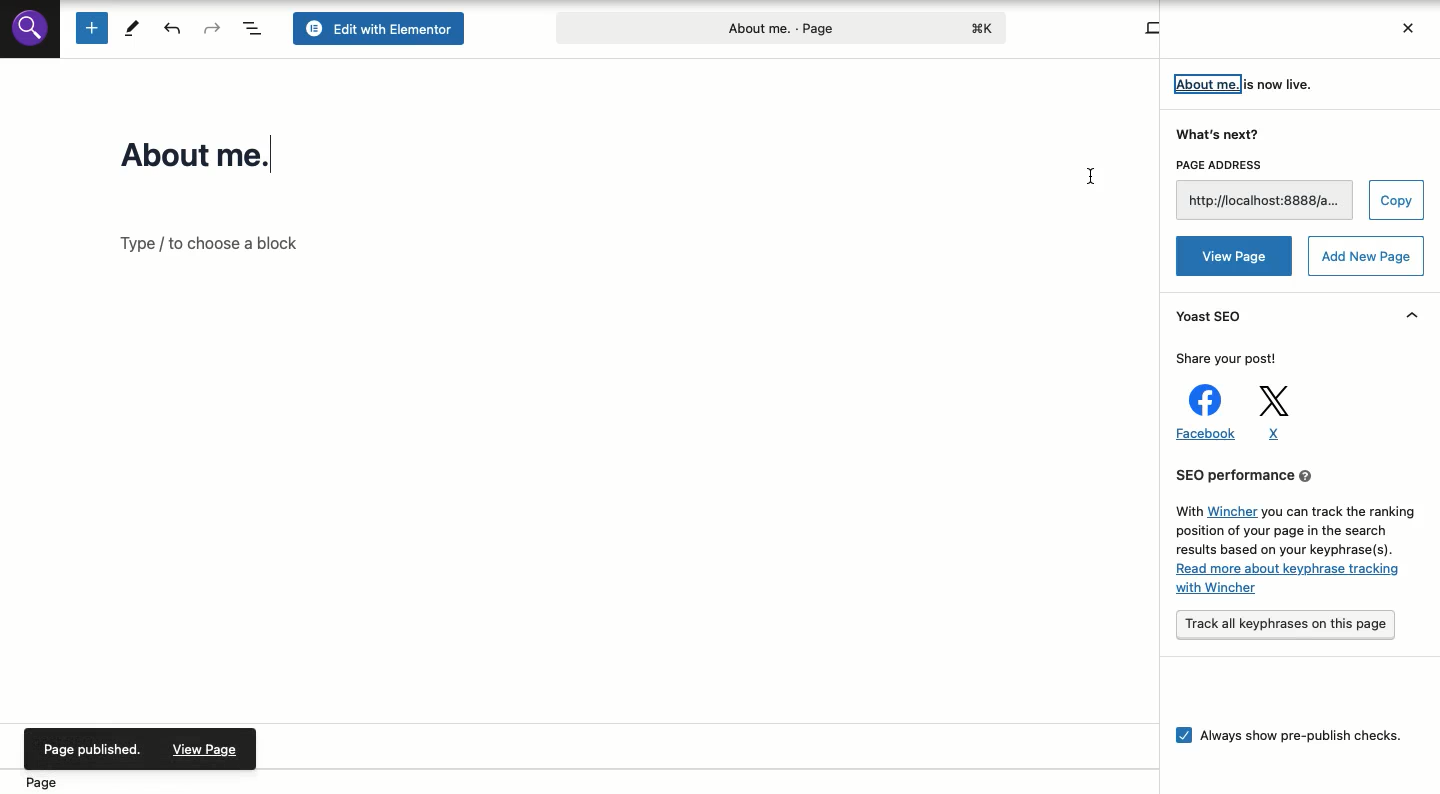 The image size is (1440, 794). Describe the element at coordinates (779, 26) in the screenshot. I see `About me - Page` at that location.